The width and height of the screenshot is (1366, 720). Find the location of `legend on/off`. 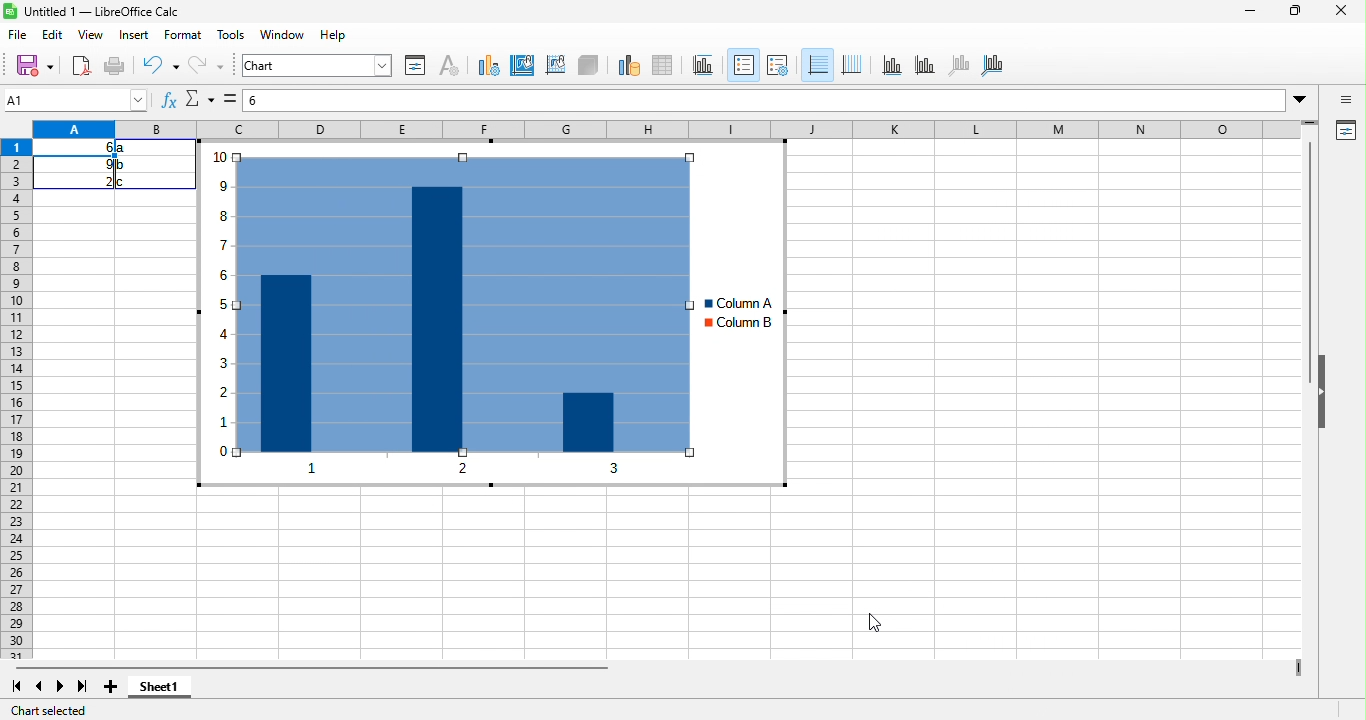

legend on/off is located at coordinates (778, 65).